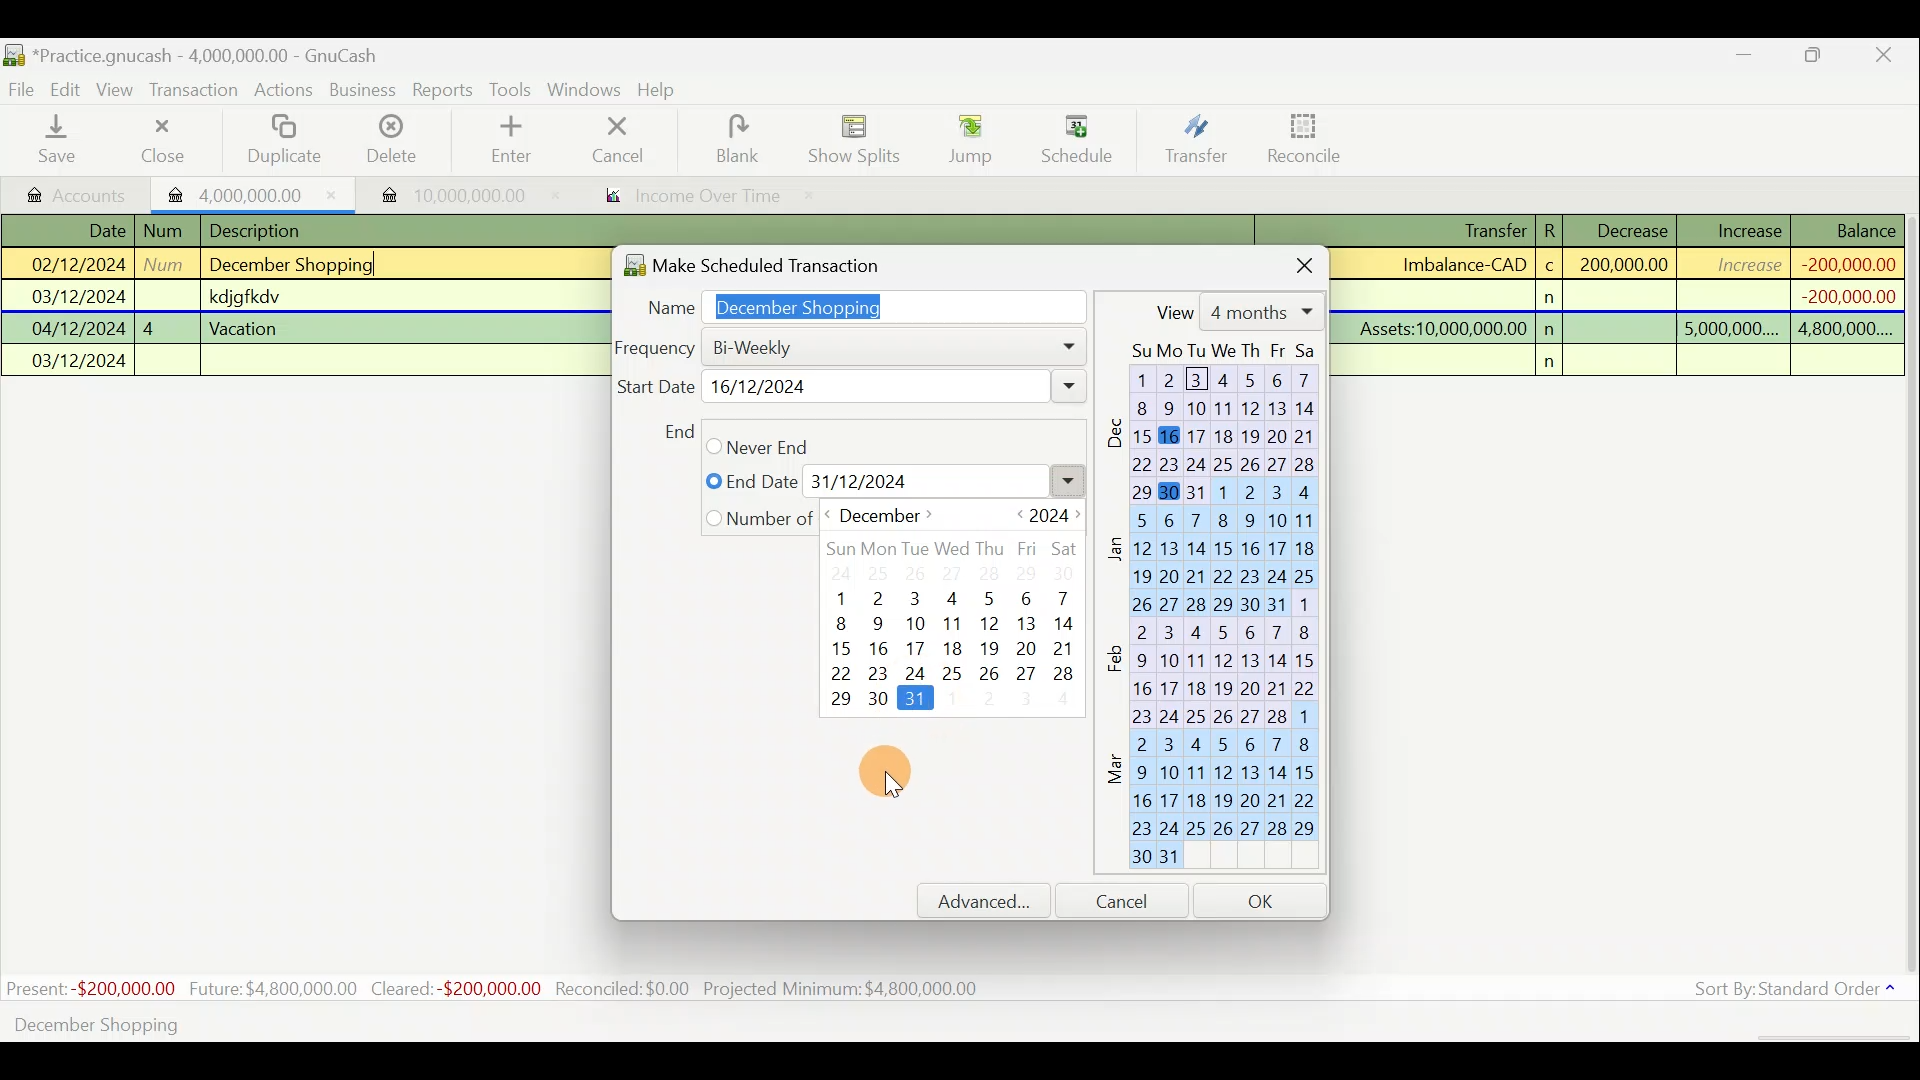  Describe the element at coordinates (765, 445) in the screenshot. I see `Monthly` at that location.